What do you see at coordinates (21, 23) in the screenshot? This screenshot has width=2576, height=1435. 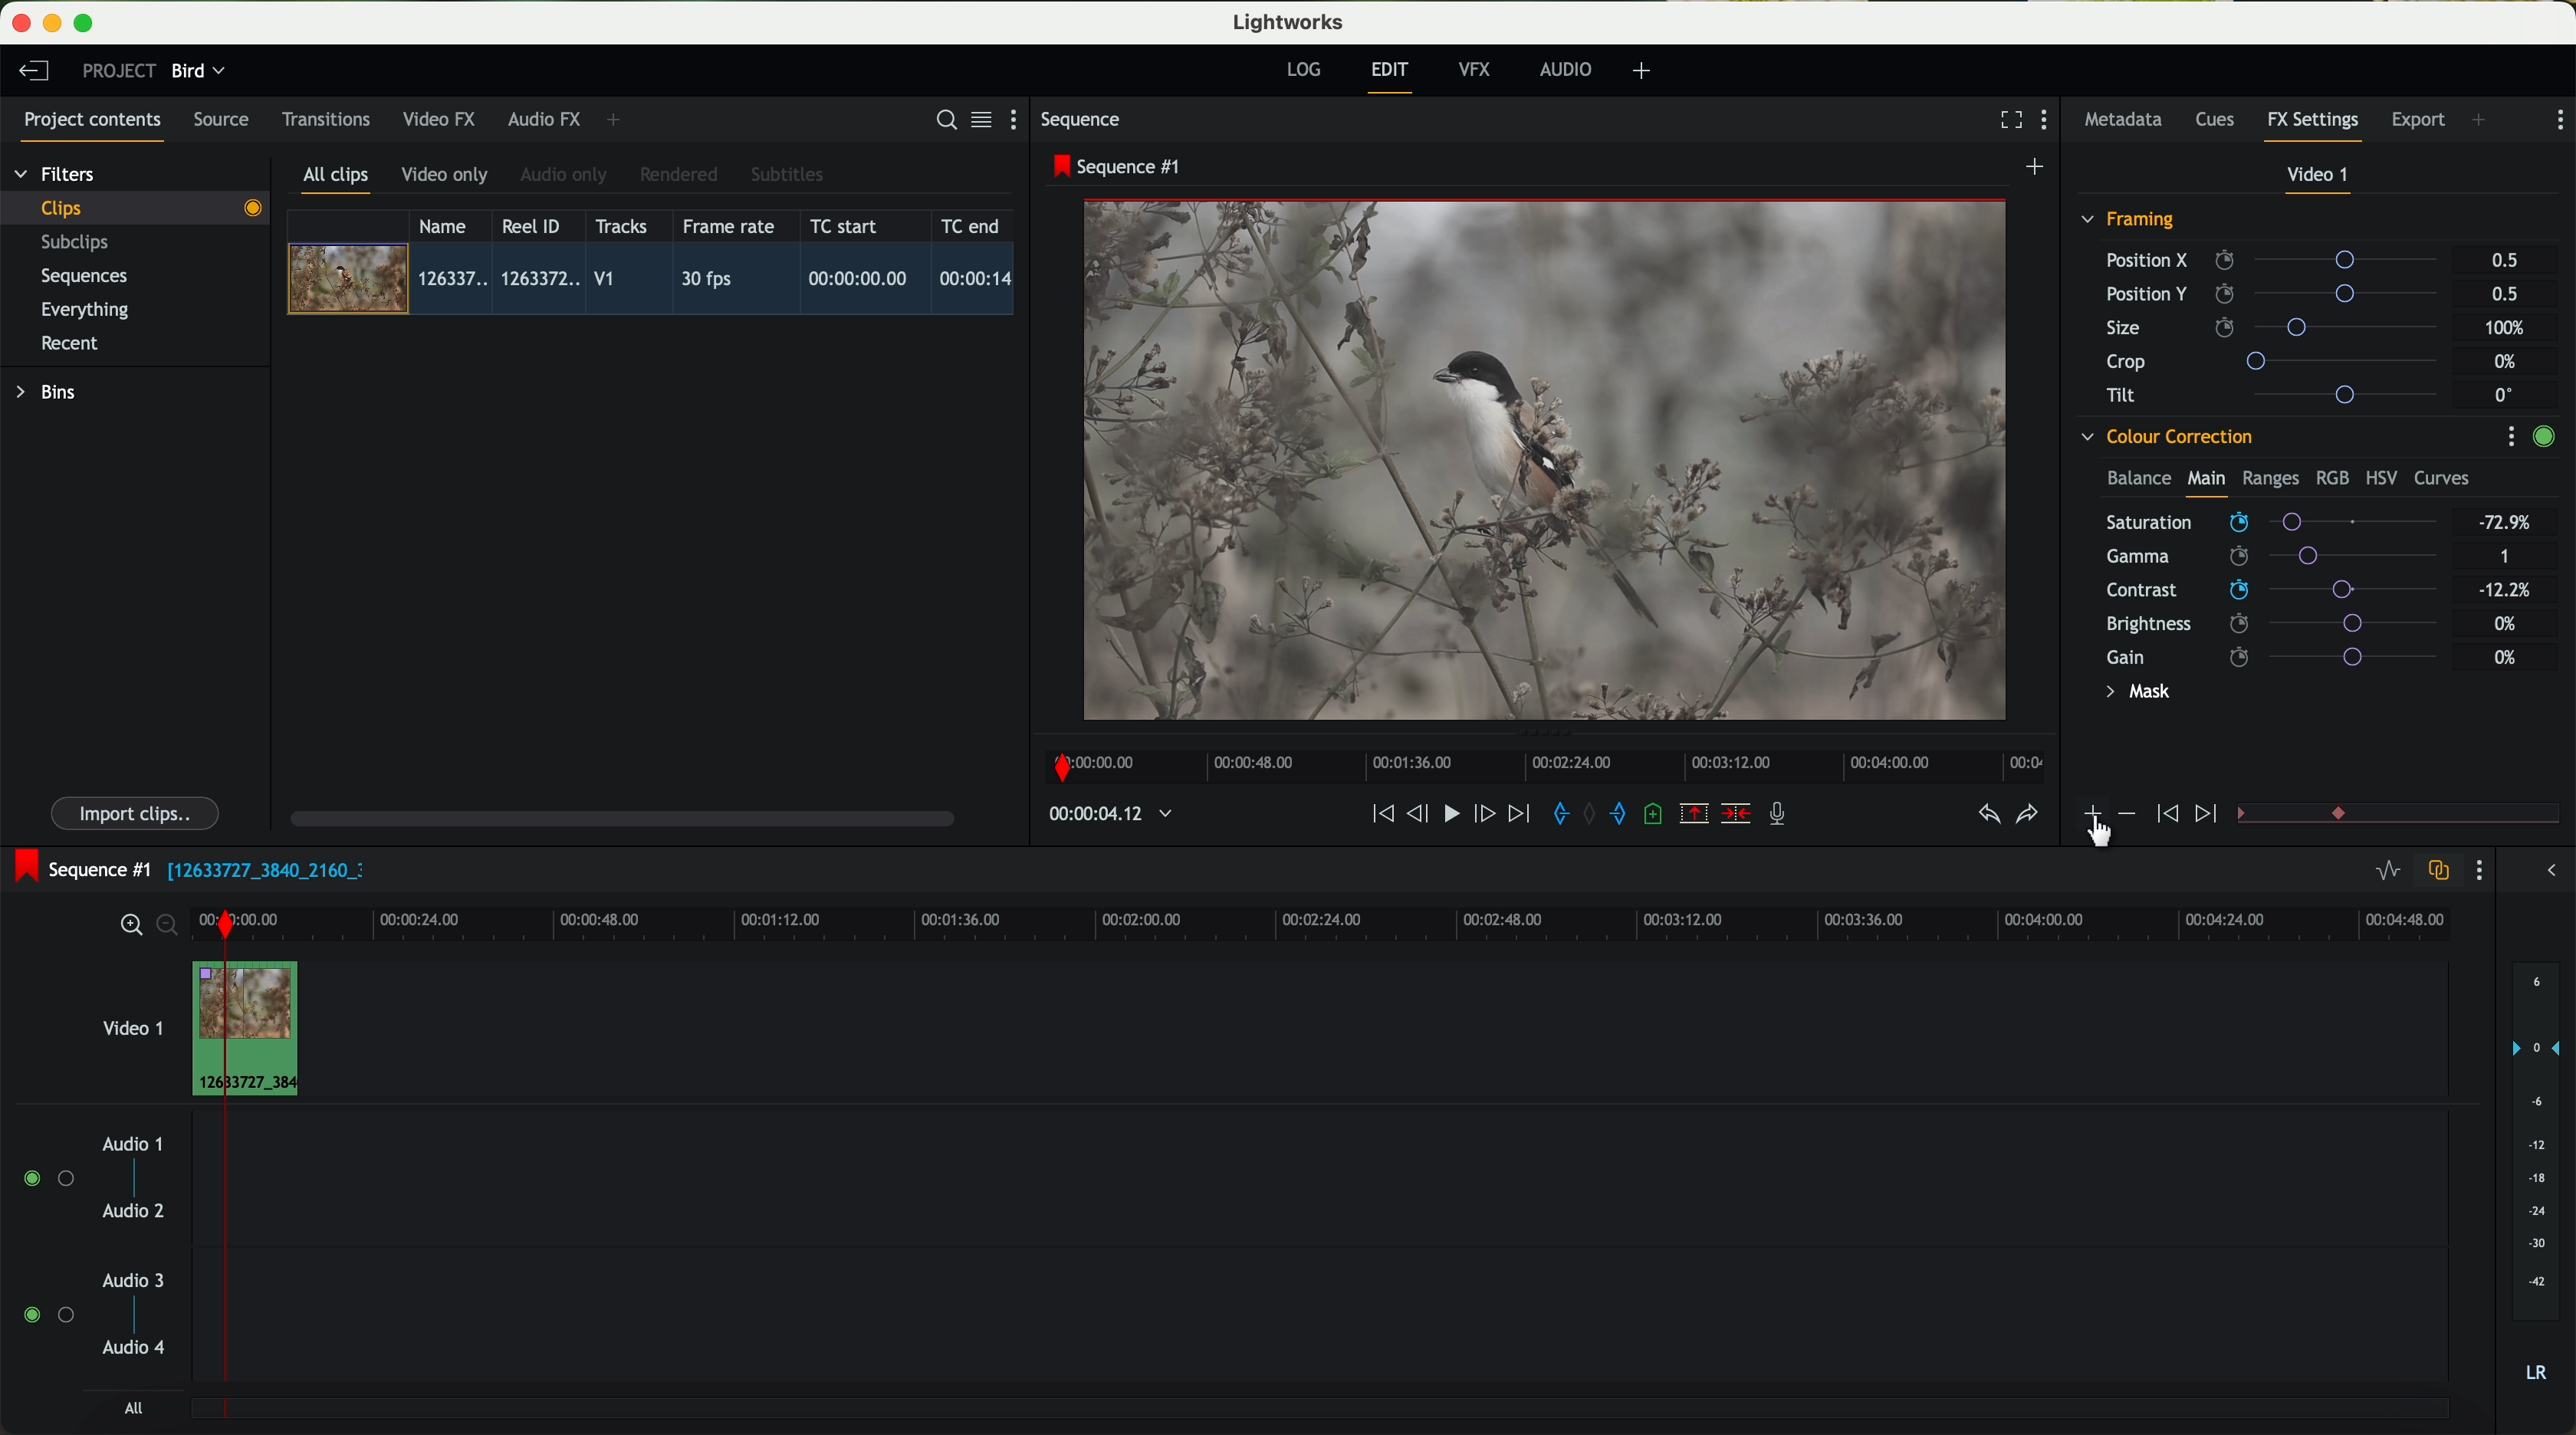 I see `close program` at bounding box center [21, 23].